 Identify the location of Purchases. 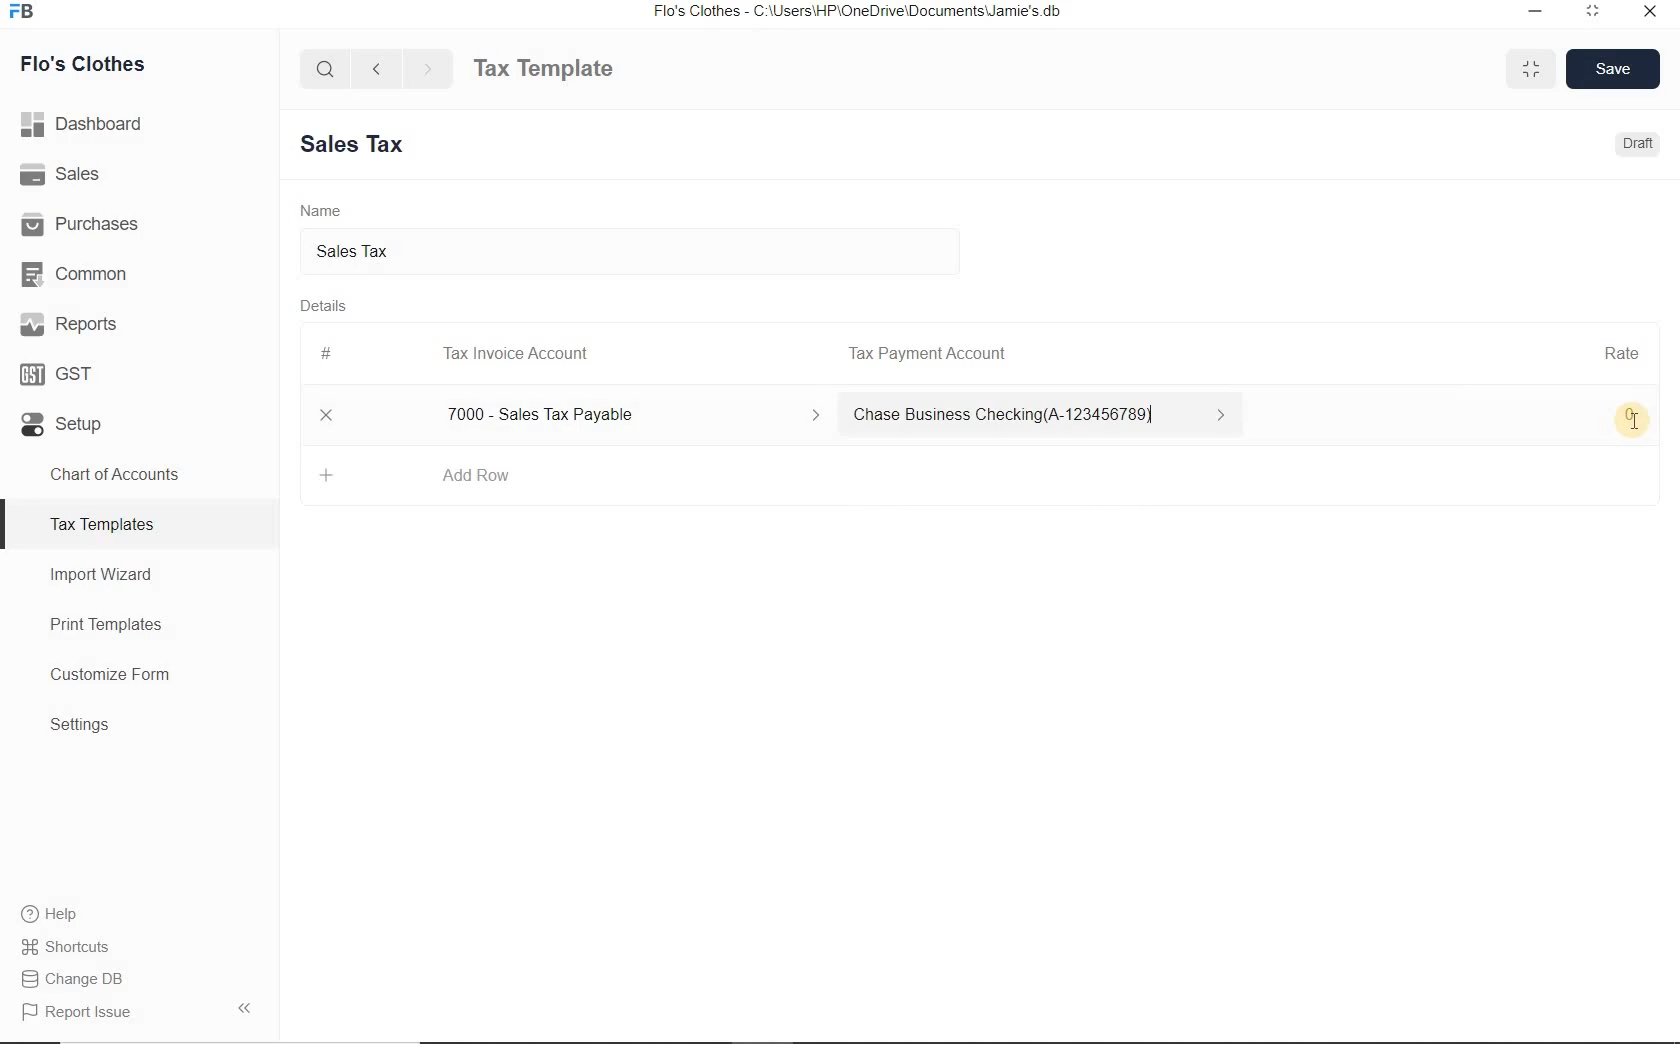
(139, 221).